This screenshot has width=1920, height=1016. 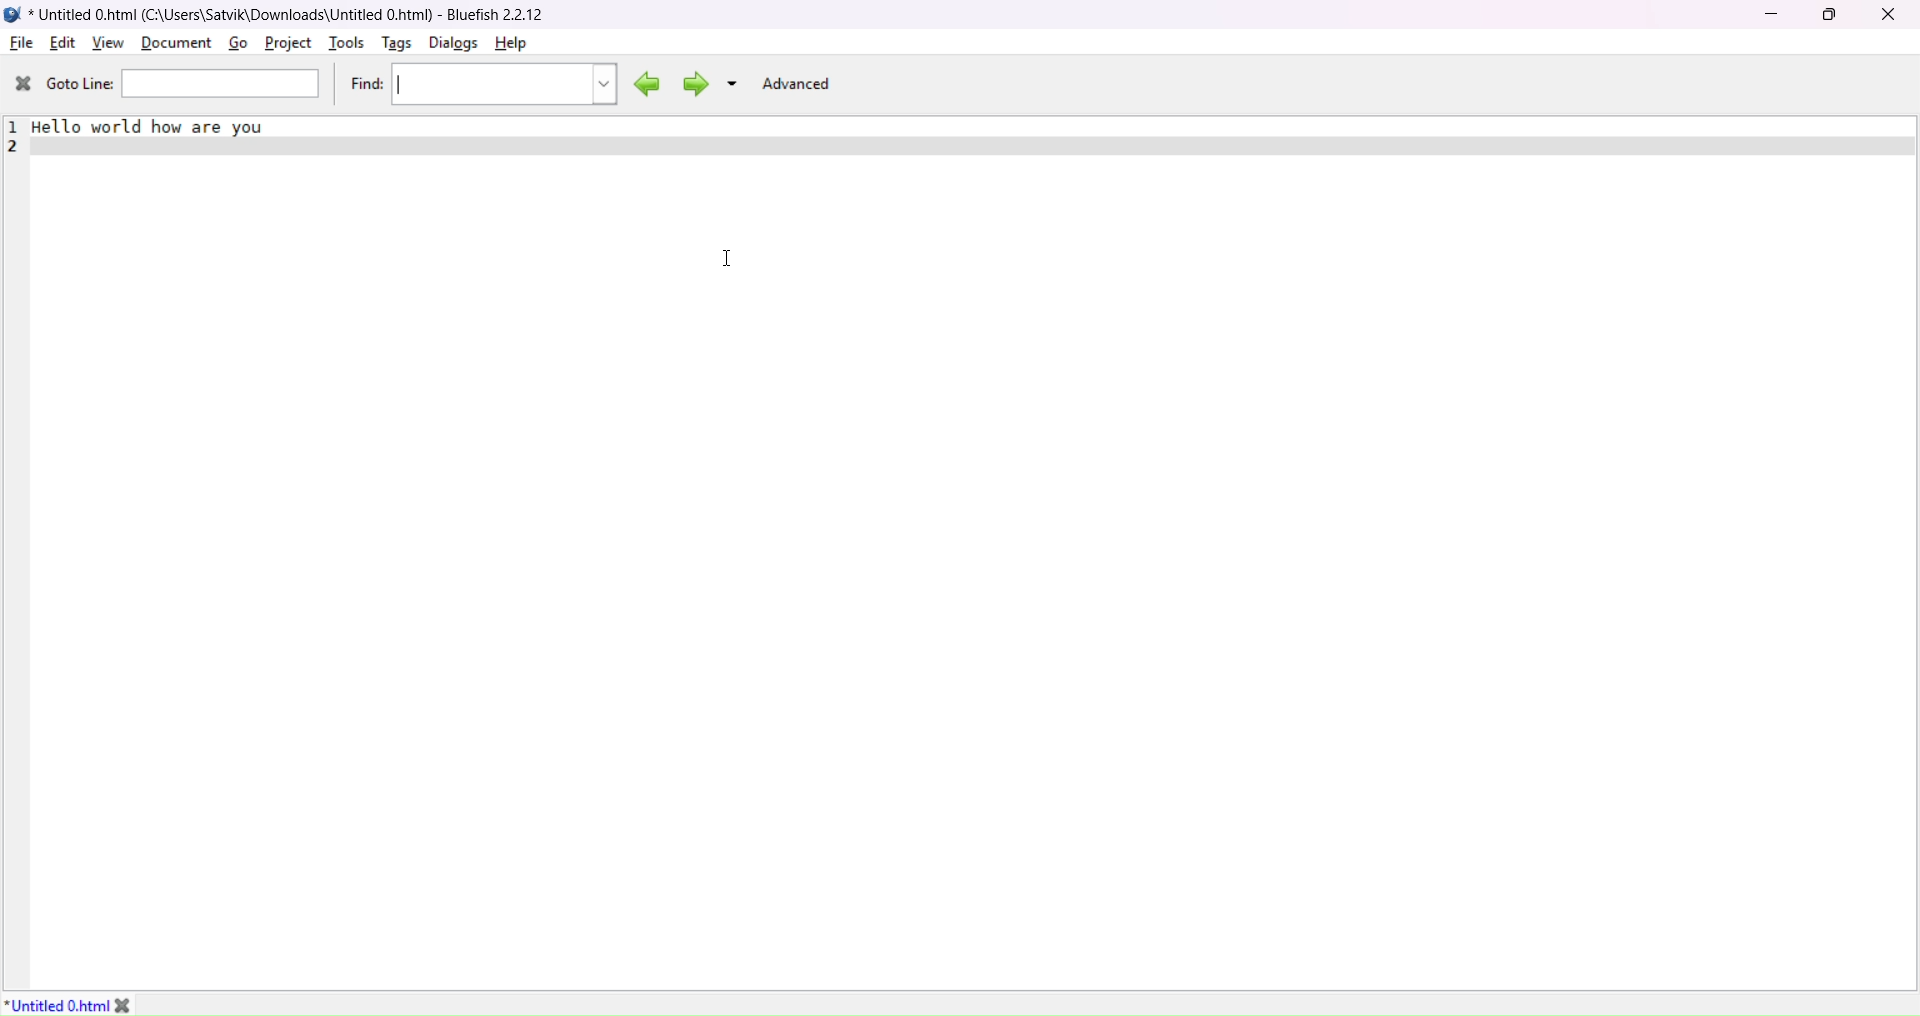 I want to click on enter line number, so click(x=223, y=84).